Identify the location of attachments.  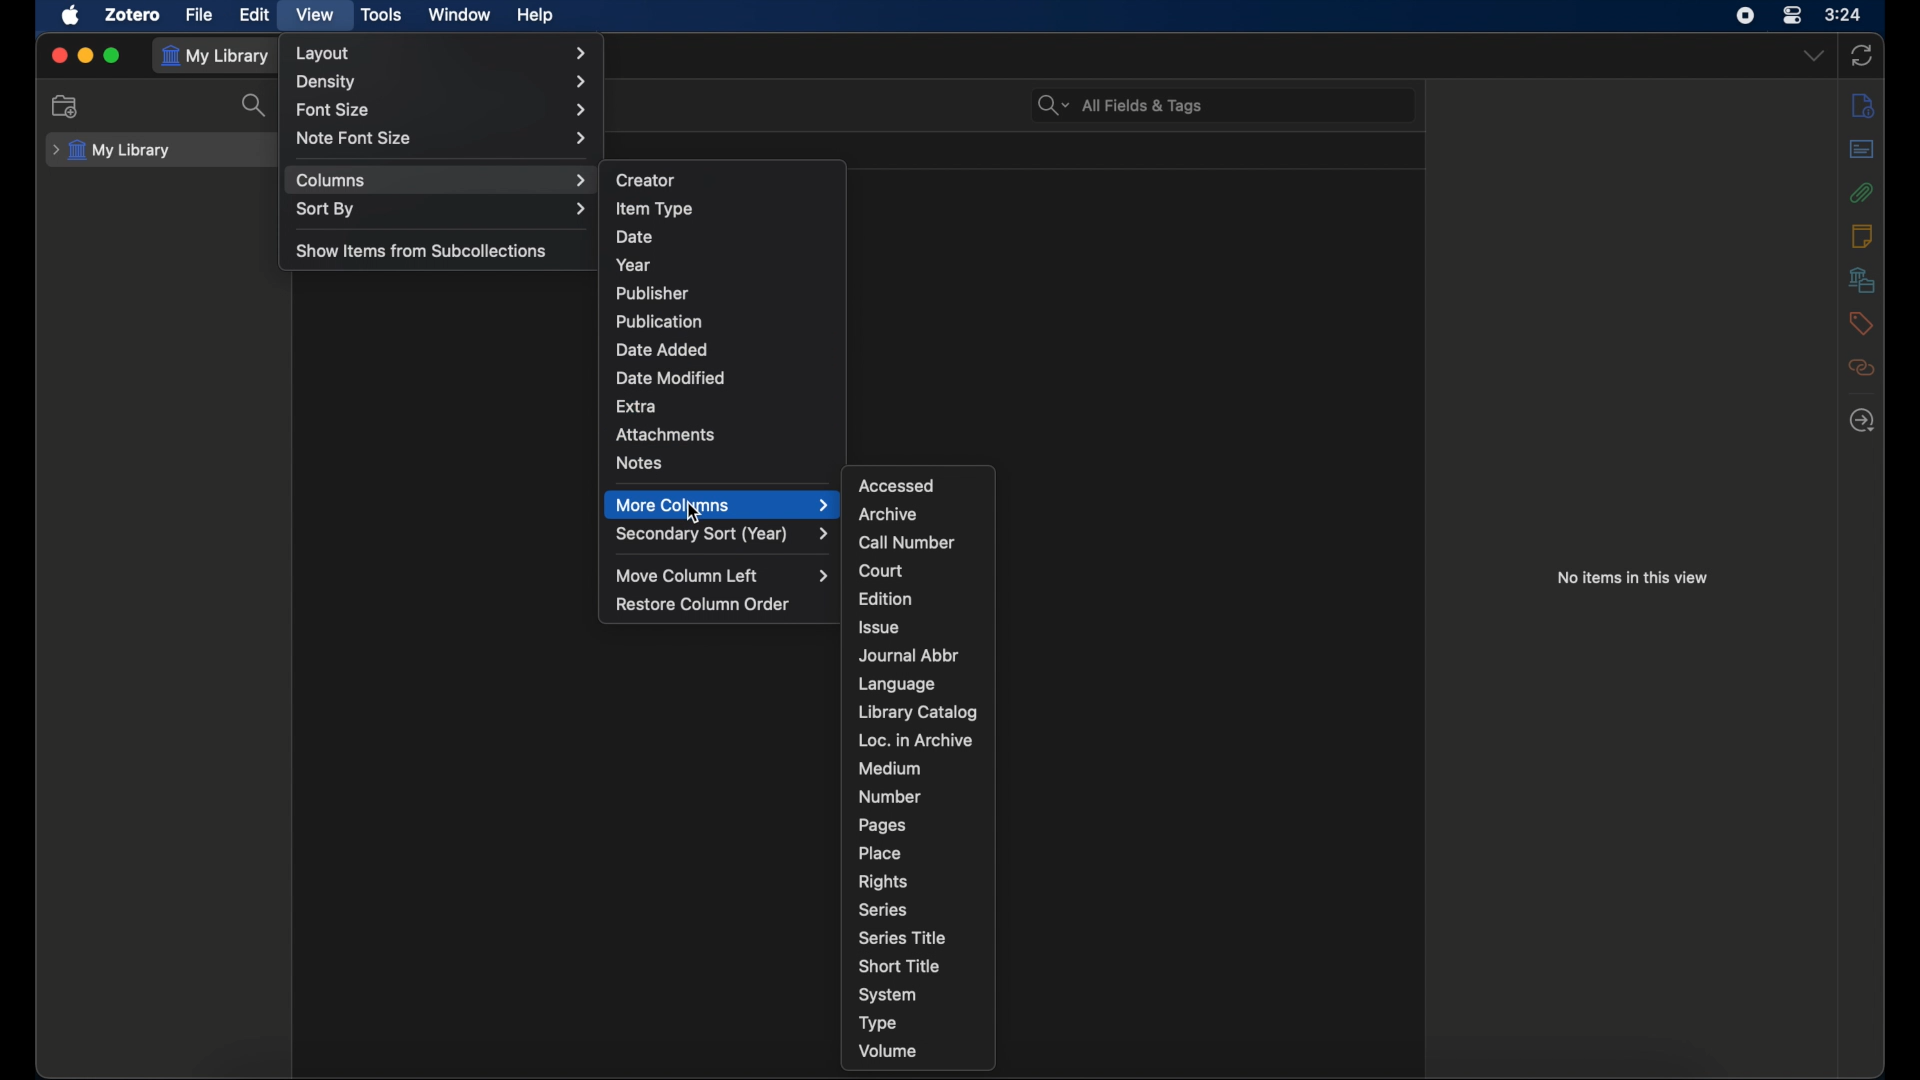
(666, 435).